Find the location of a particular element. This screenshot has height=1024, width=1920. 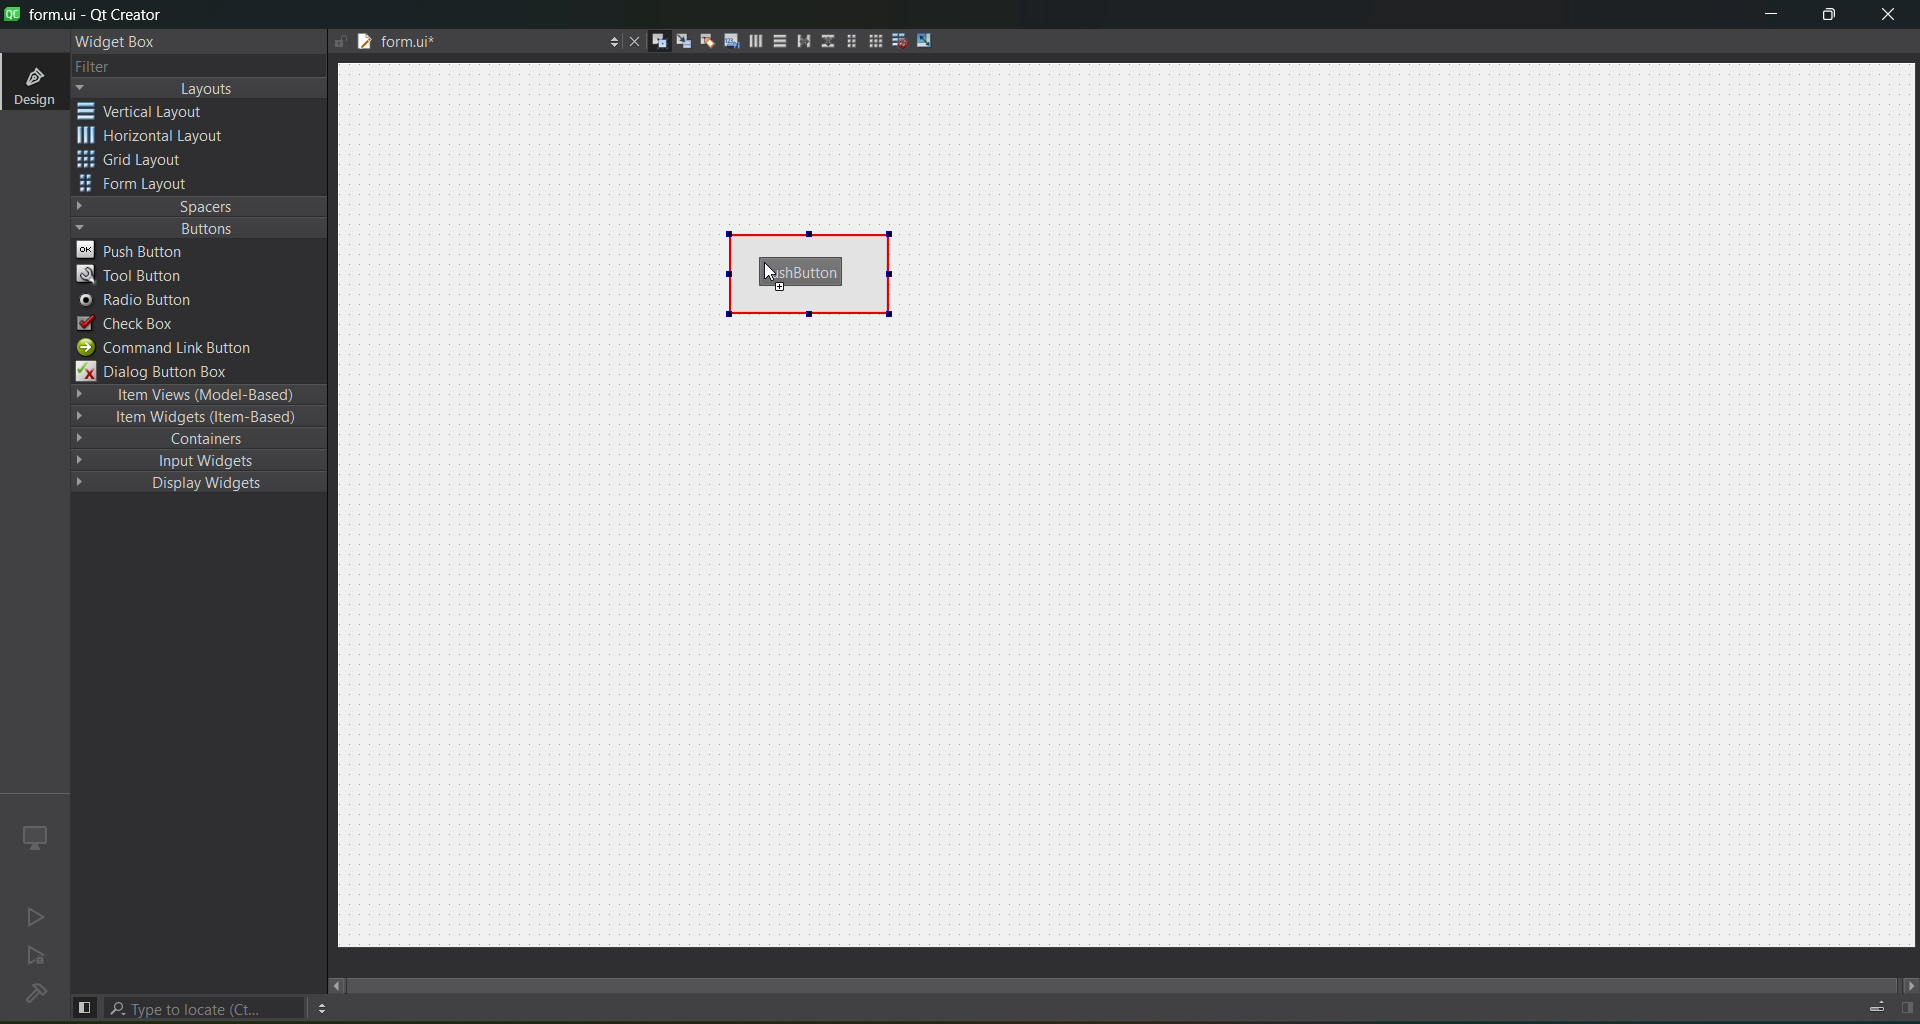

horizontal layoutt is located at coordinates (755, 44).